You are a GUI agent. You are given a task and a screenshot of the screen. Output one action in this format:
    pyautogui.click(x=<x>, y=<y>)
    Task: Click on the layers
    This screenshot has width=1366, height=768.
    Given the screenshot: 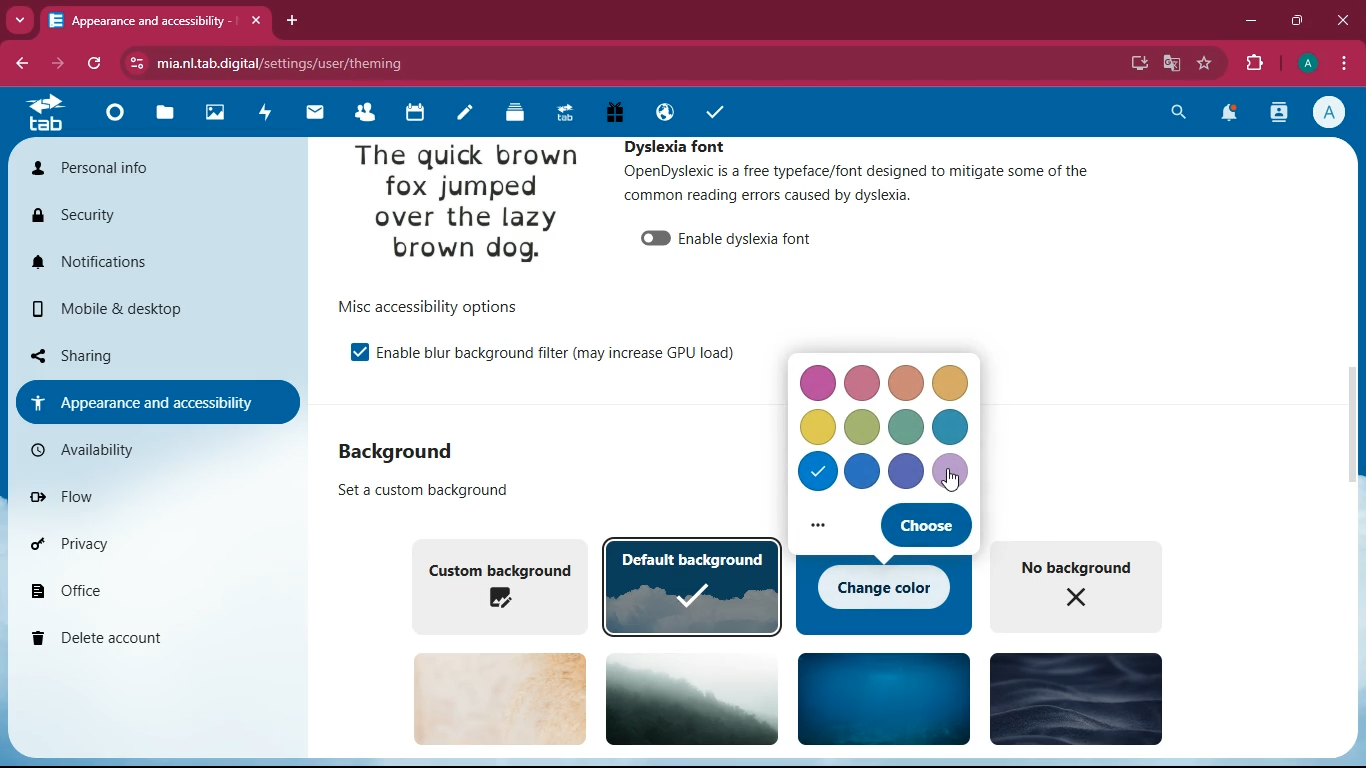 What is the action you would take?
    pyautogui.click(x=511, y=114)
    